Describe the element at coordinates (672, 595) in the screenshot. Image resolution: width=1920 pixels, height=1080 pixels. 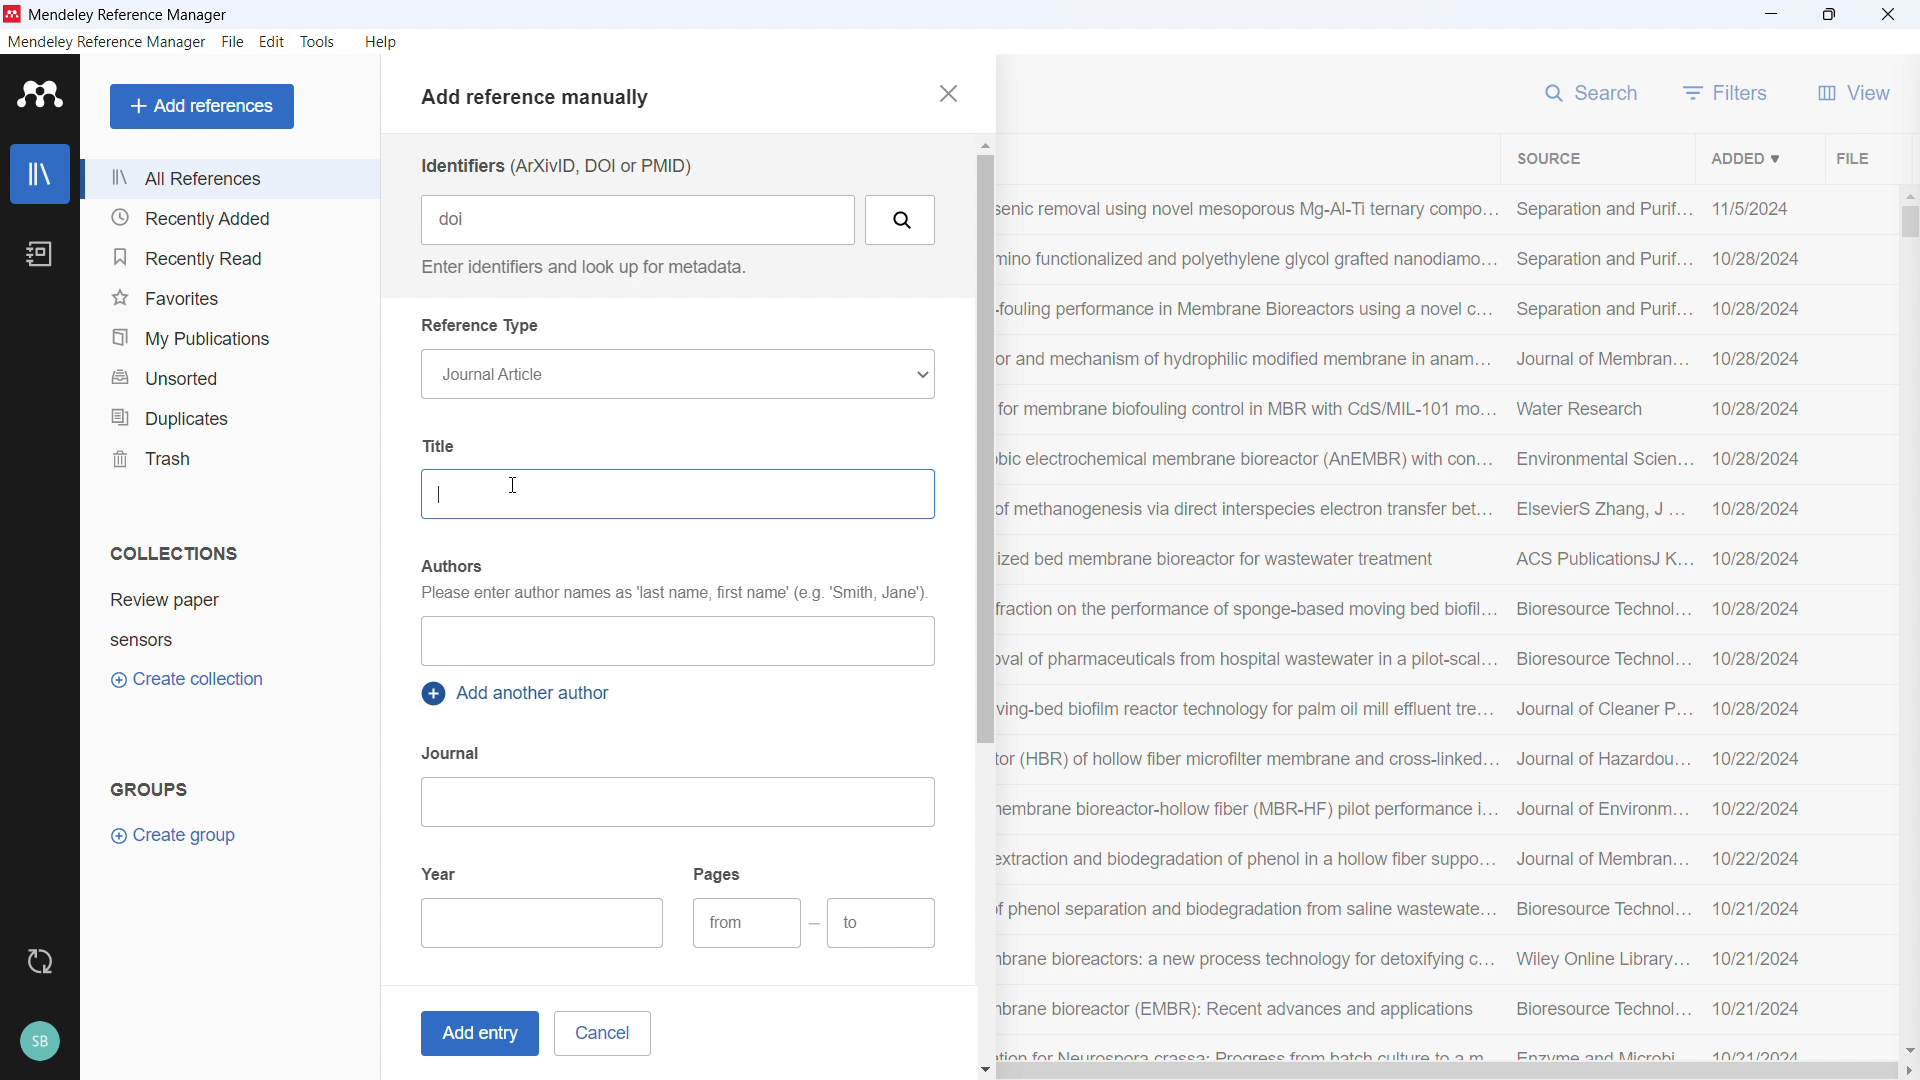
I see `Please enter author names as 'last name first name'` at that location.